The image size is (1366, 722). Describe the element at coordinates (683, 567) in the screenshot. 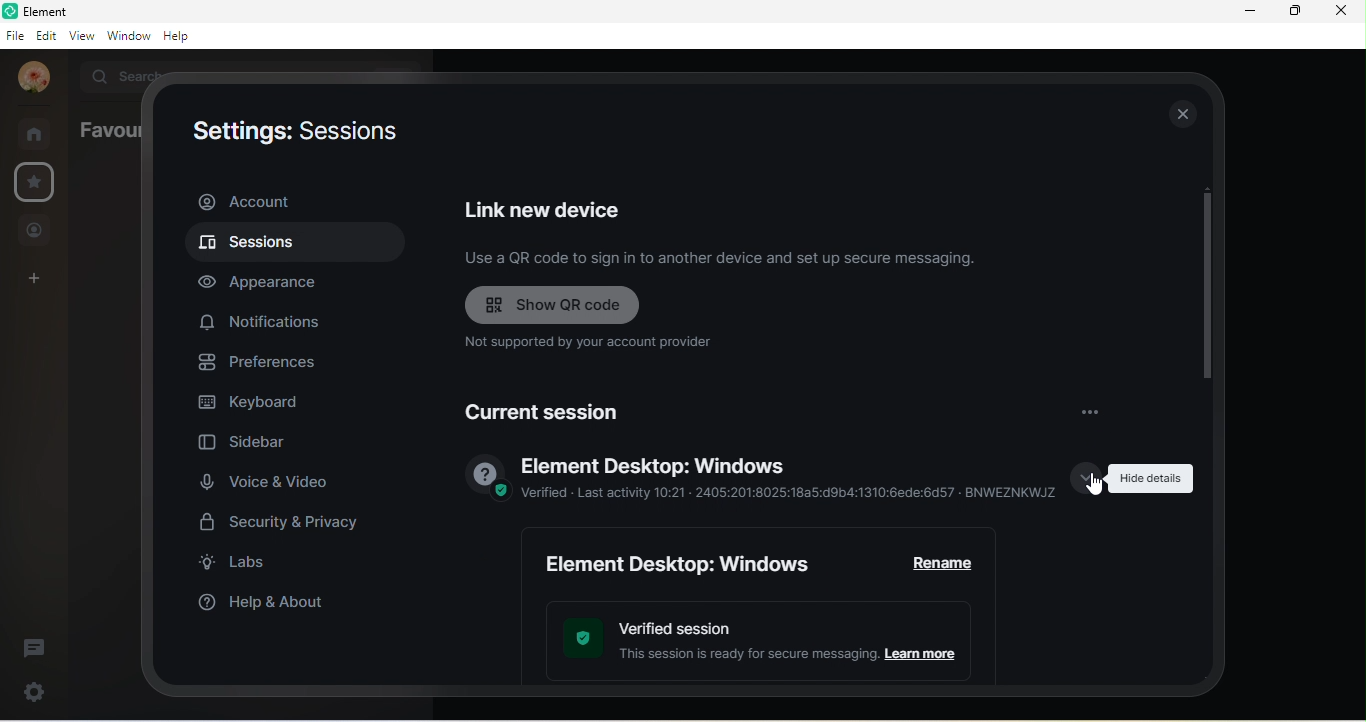

I see `element desktop:windows` at that location.